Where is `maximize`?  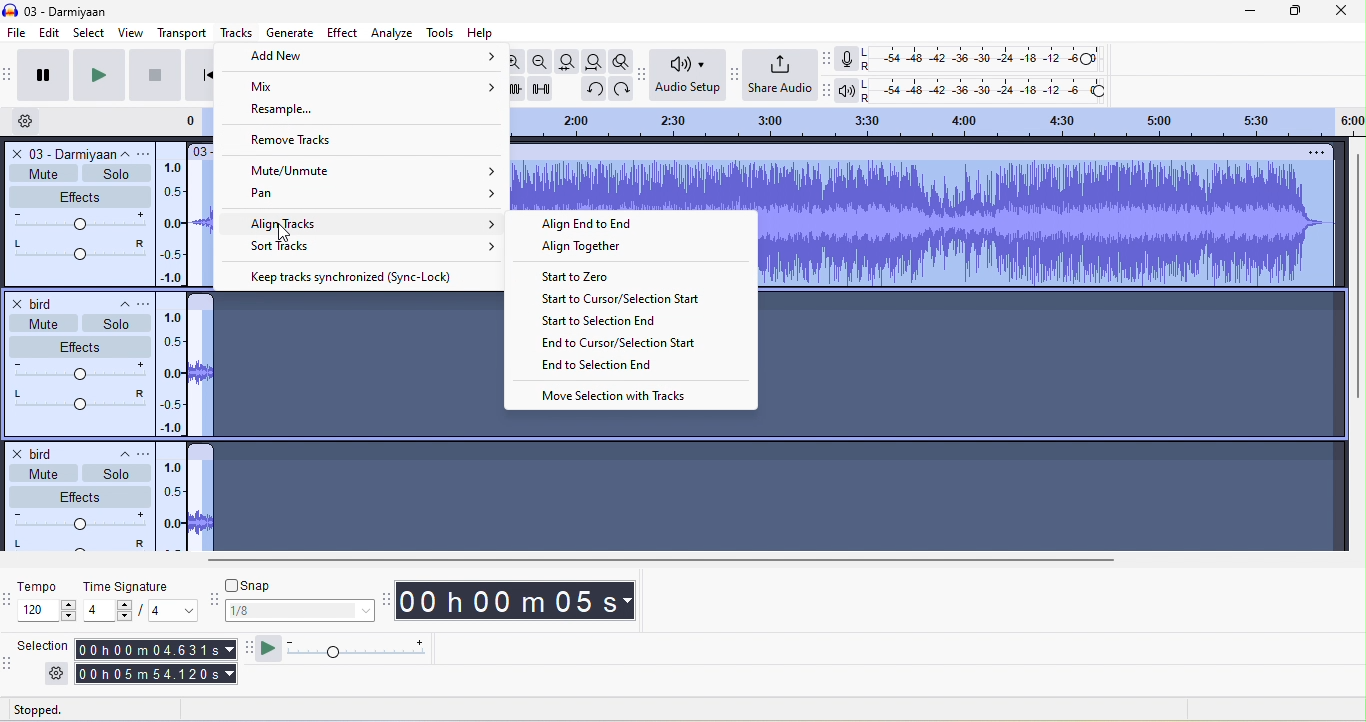
maximize is located at coordinates (1285, 11).